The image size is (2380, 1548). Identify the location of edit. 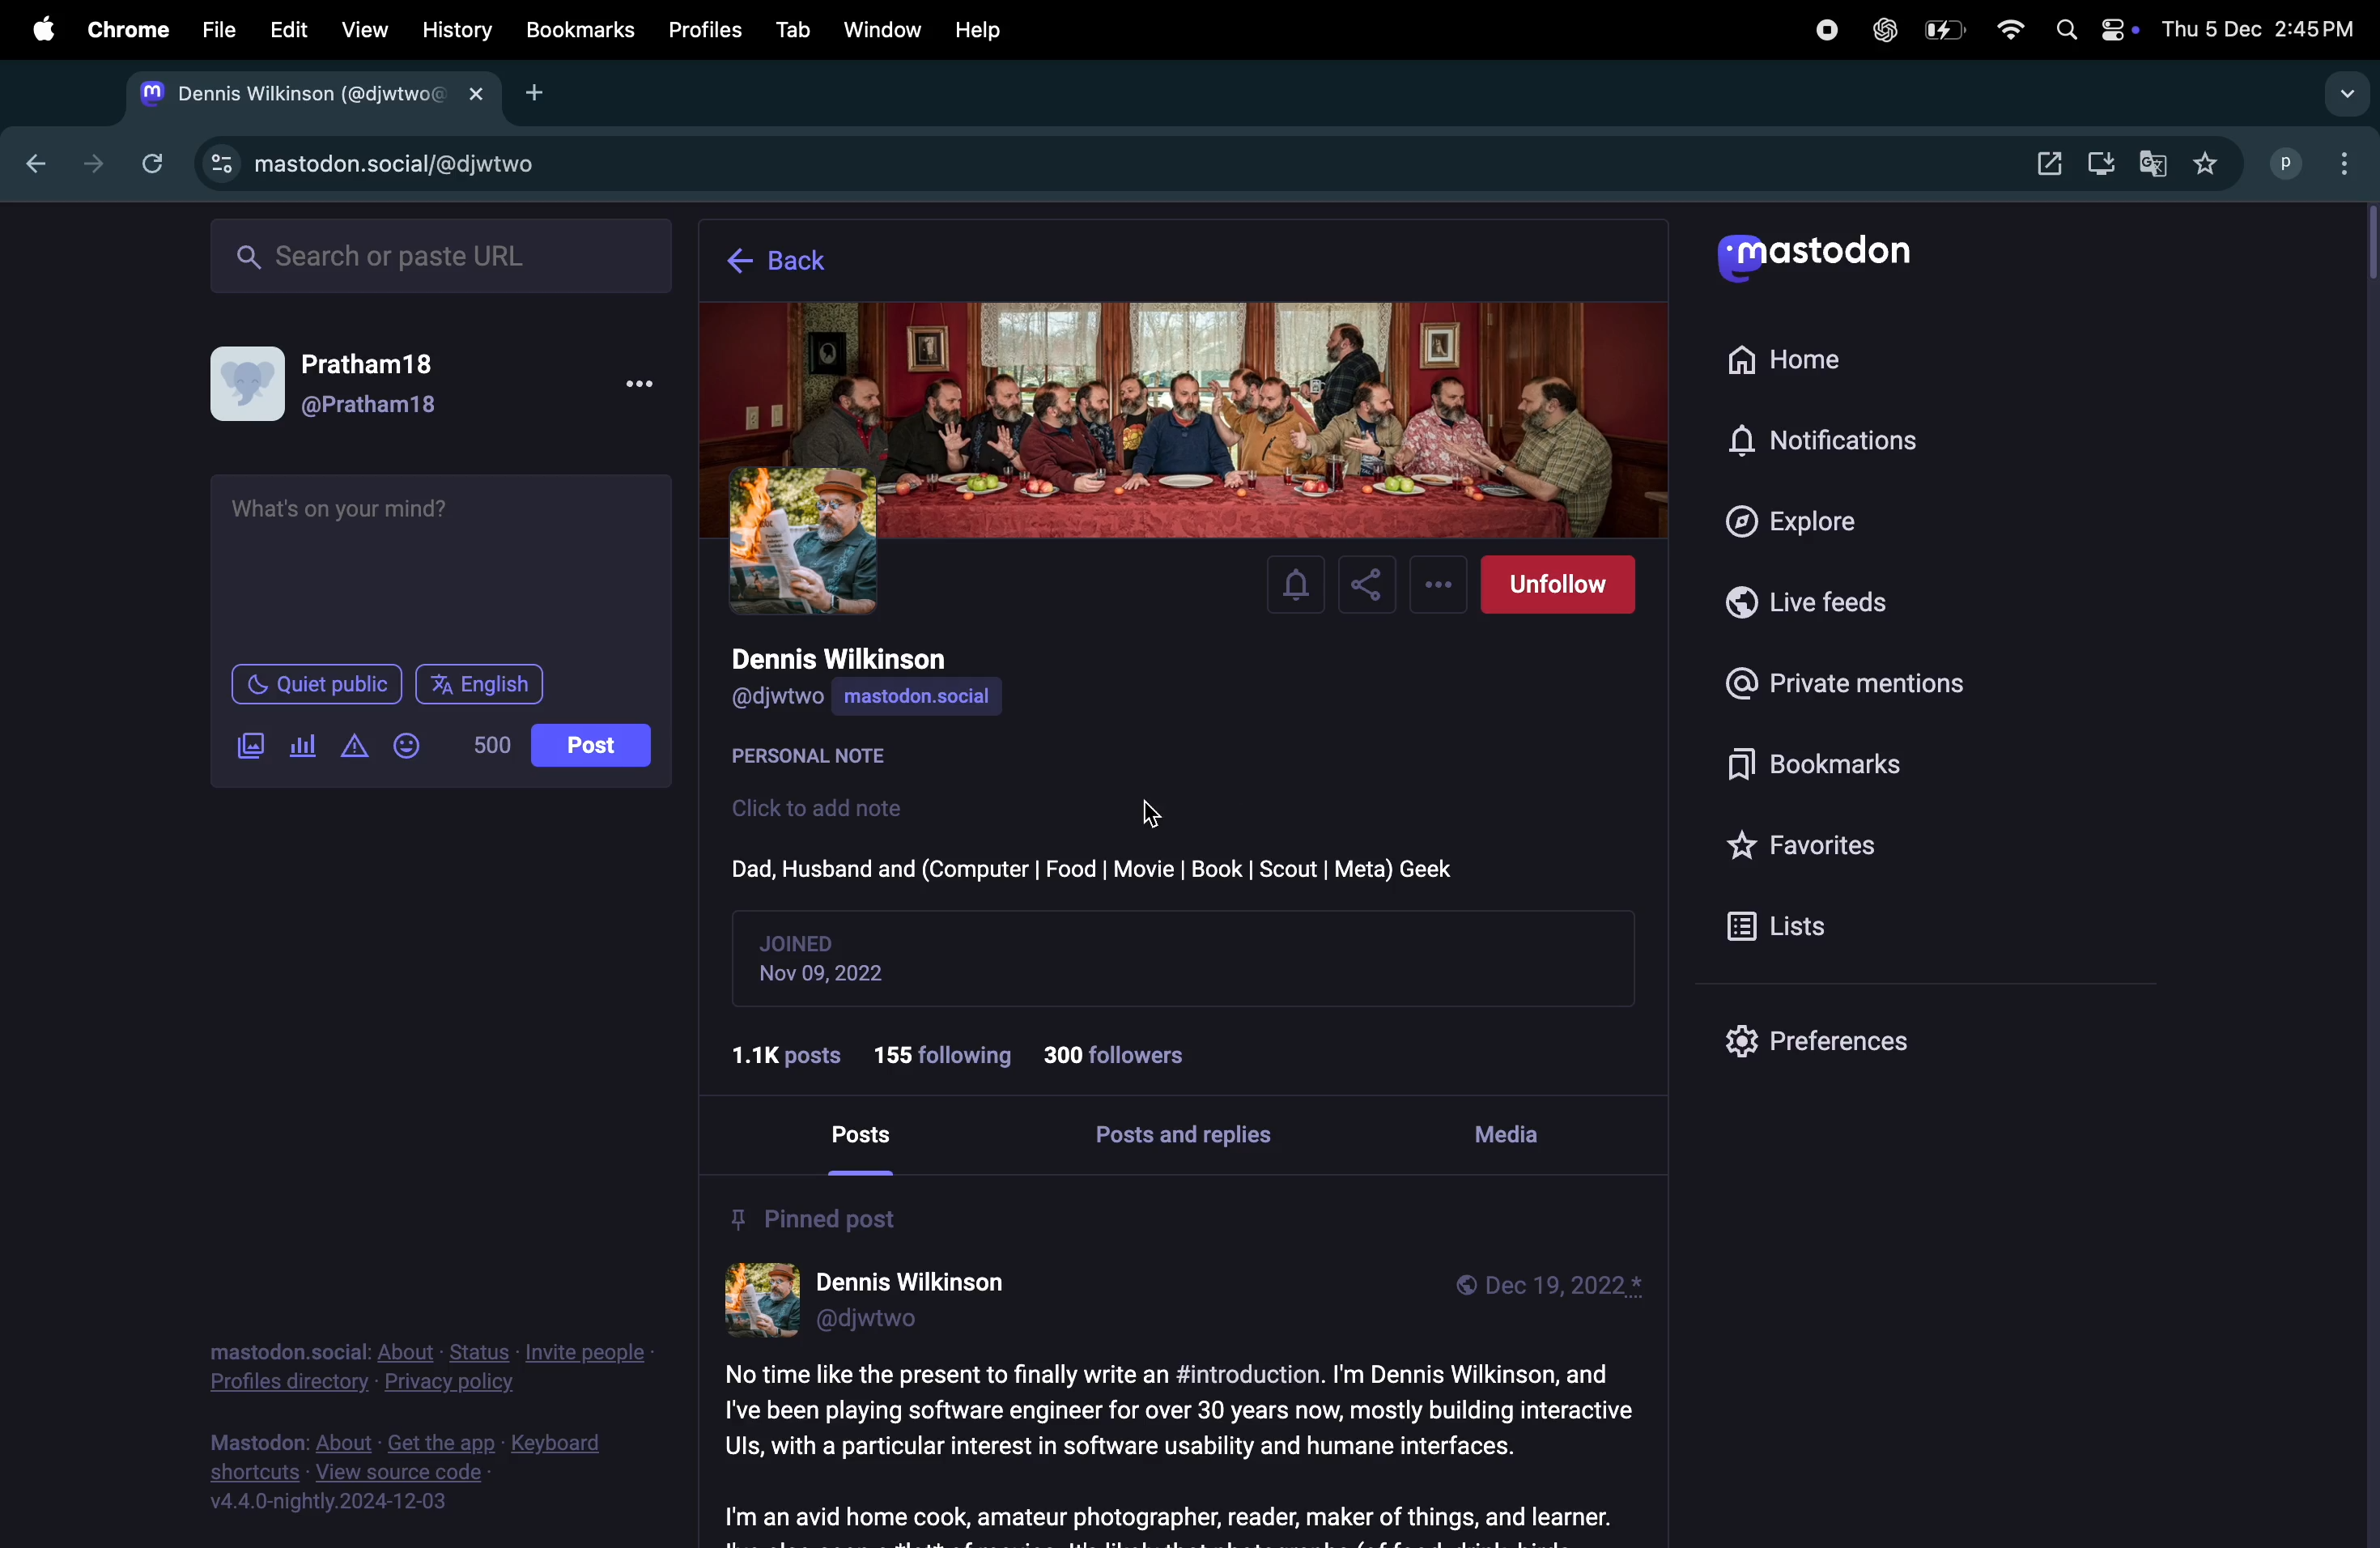
(291, 32).